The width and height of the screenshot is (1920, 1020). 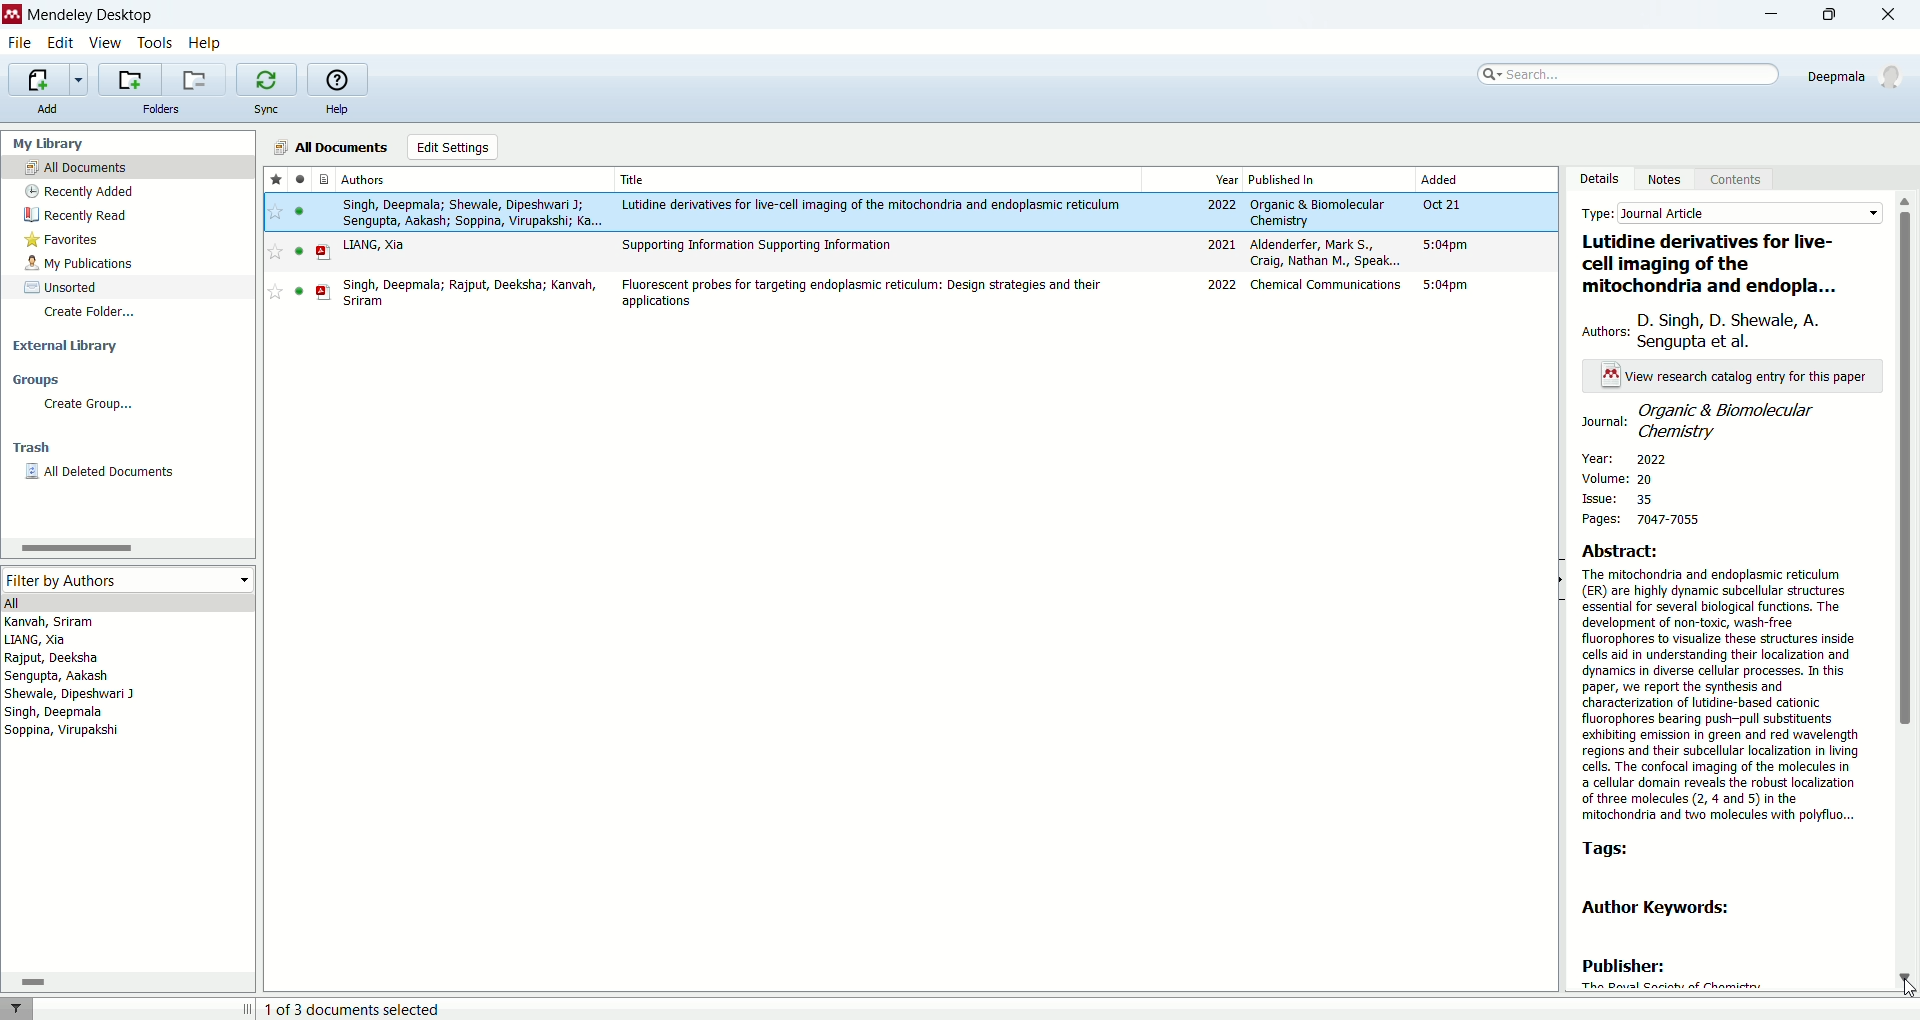 What do you see at coordinates (45, 108) in the screenshot?
I see `add` at bounding box center [45, 108].